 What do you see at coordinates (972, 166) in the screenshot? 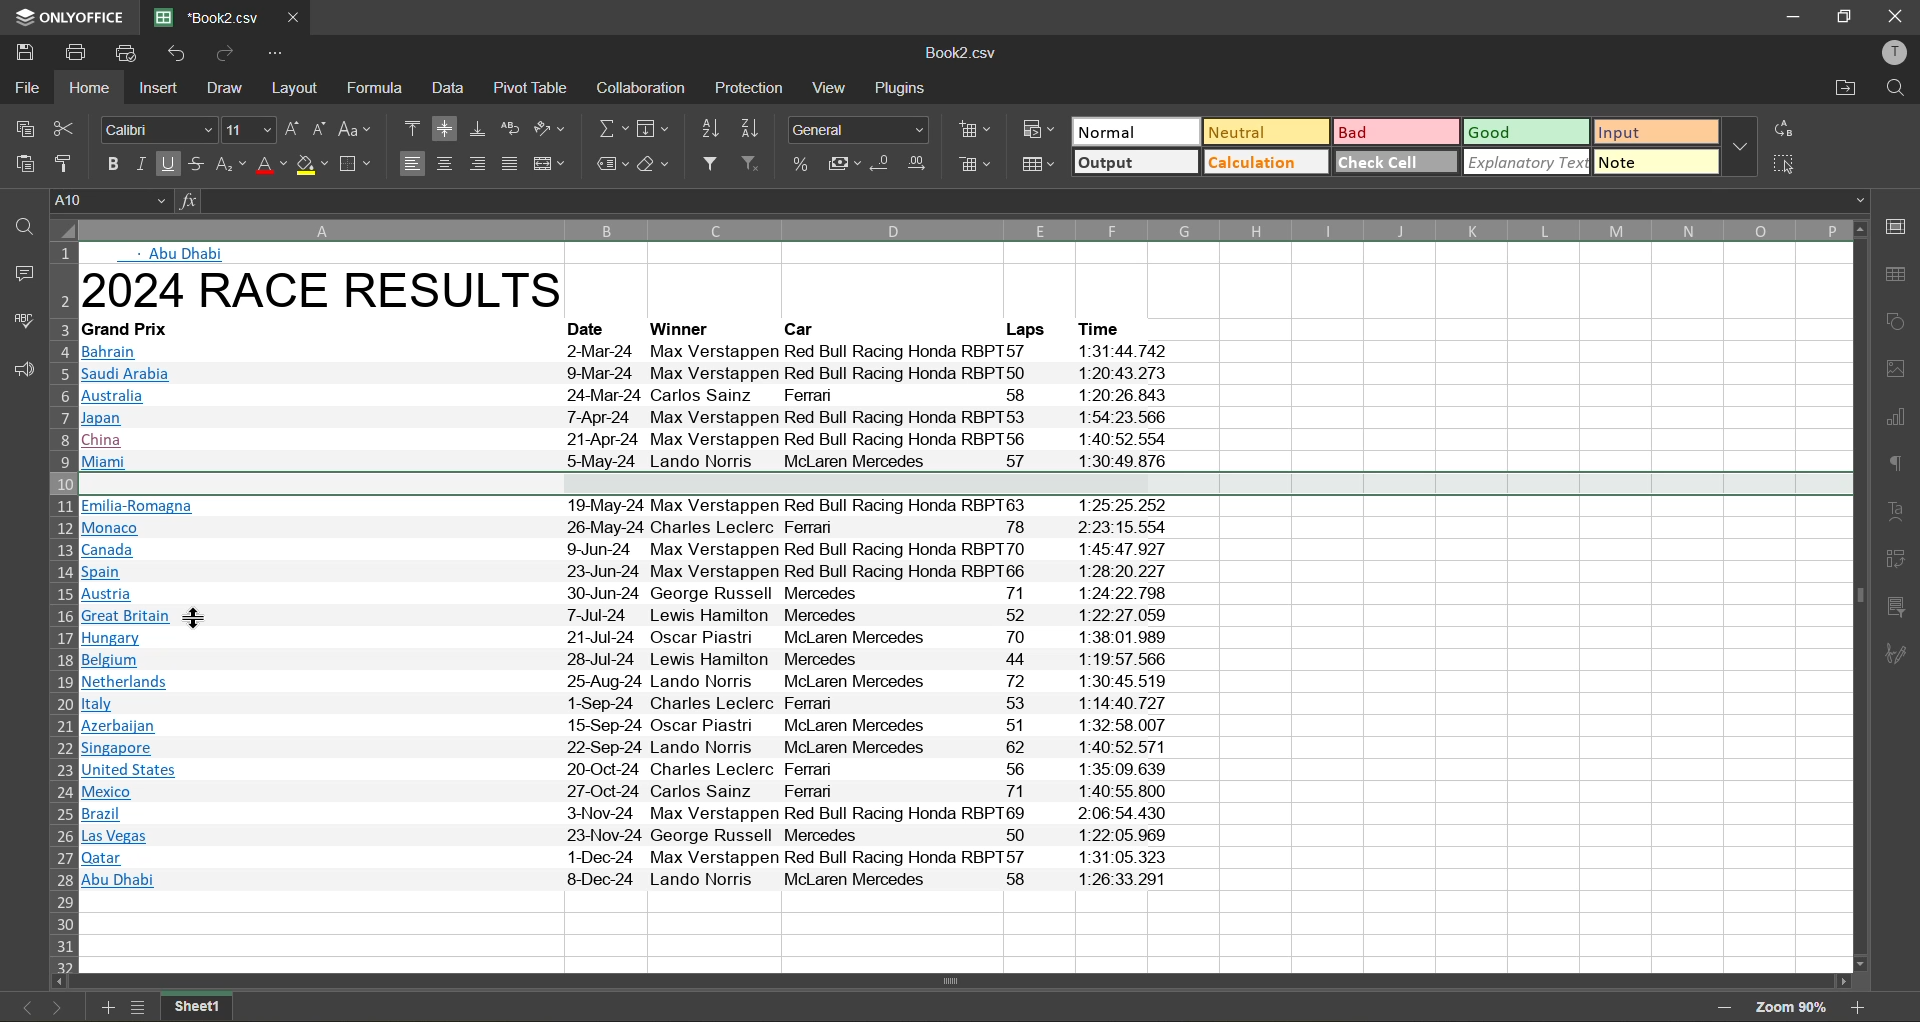
I see `delete cells` at bounding box center [972, 166].